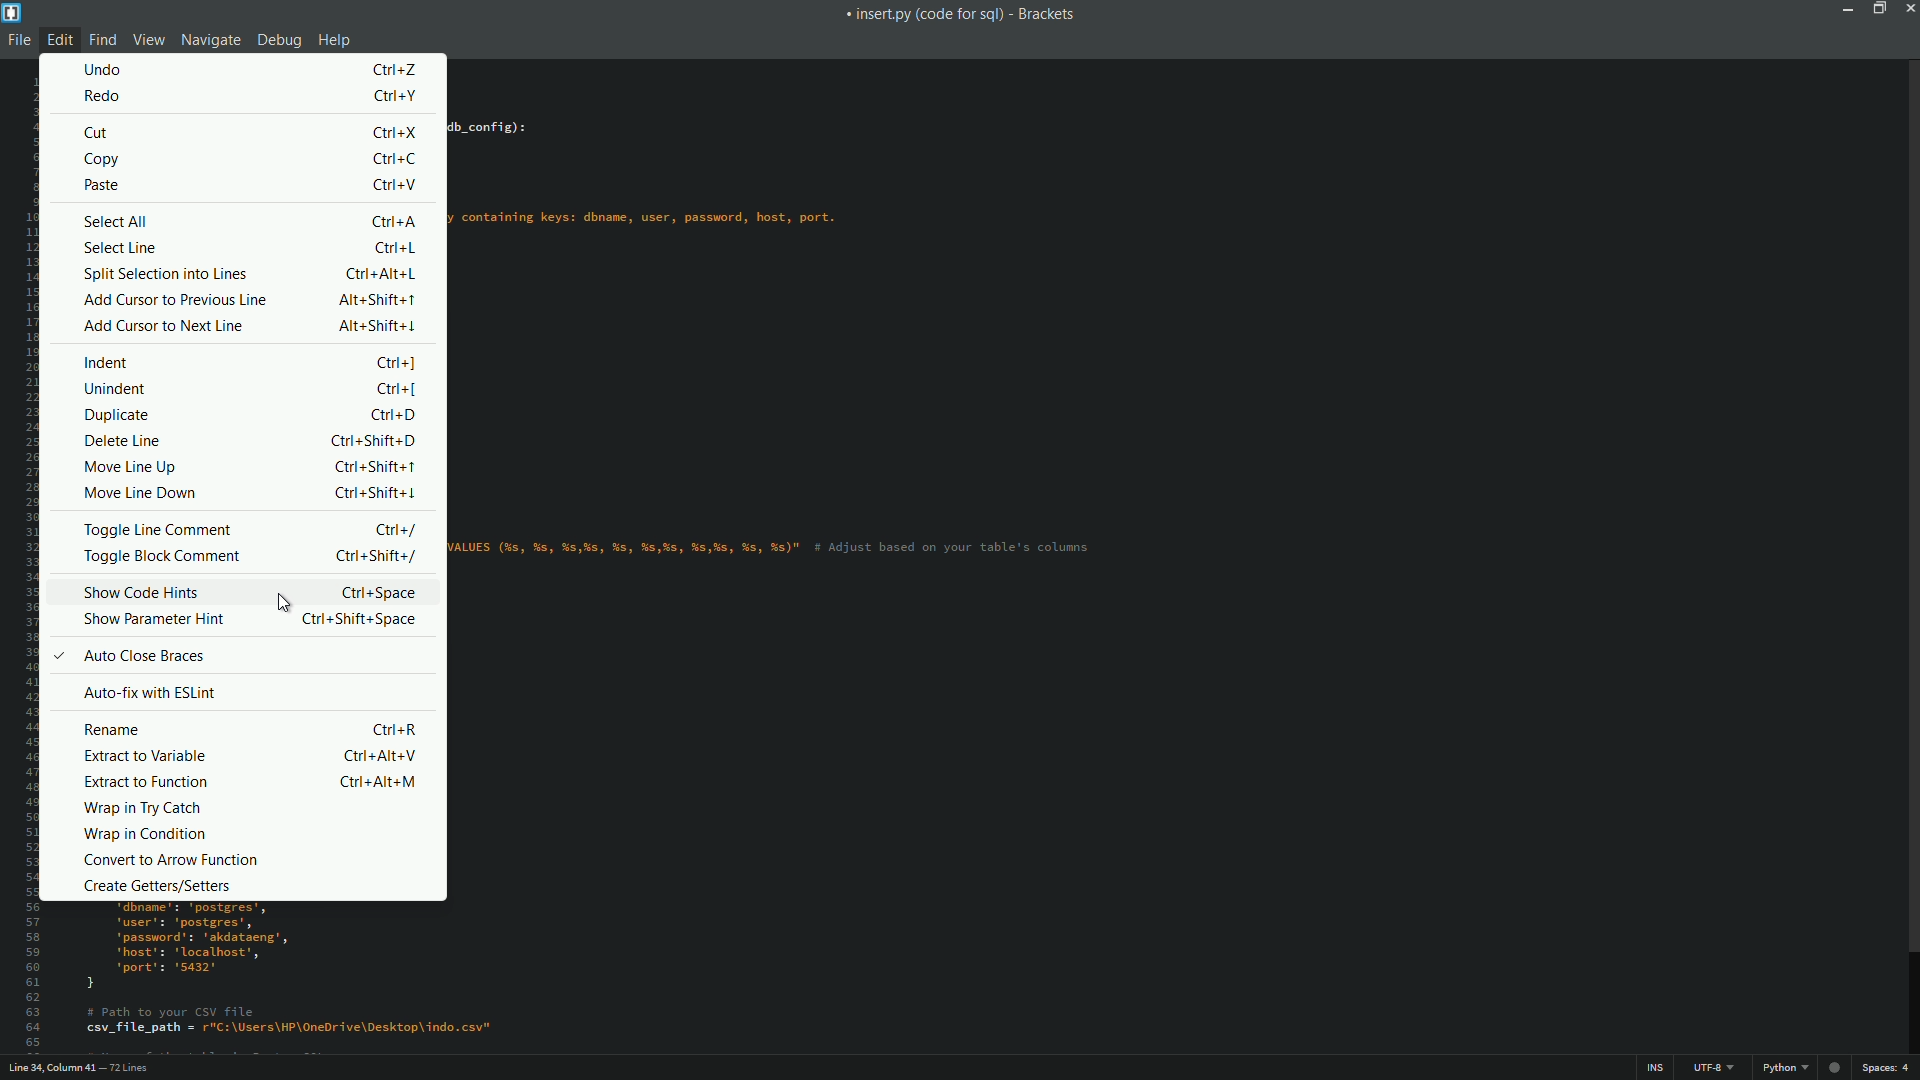 This screenshot has width=1920, height=1080. Describe the element at coordinates (1837, 1065) in the screenshot. I see `web` at that location.